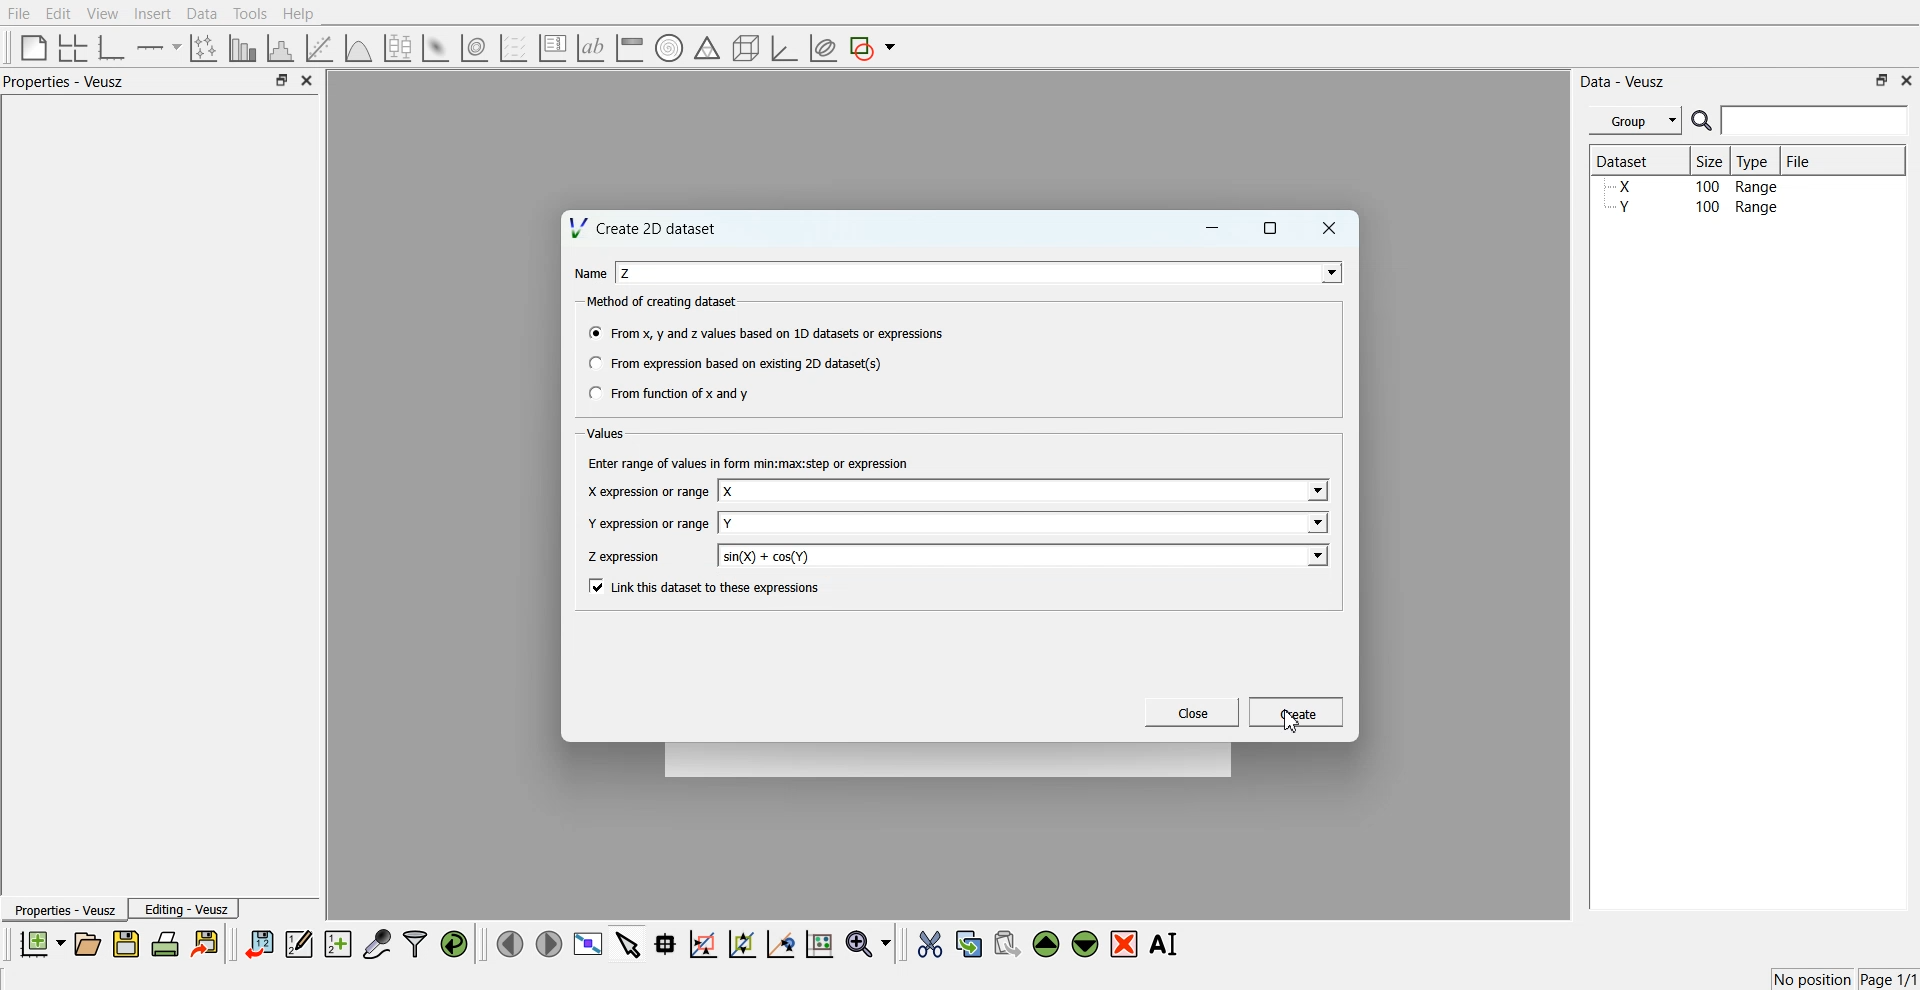 The width and height of the screenshot is (1920, 990). I want to click on View plot full screen, so click(589, 943).